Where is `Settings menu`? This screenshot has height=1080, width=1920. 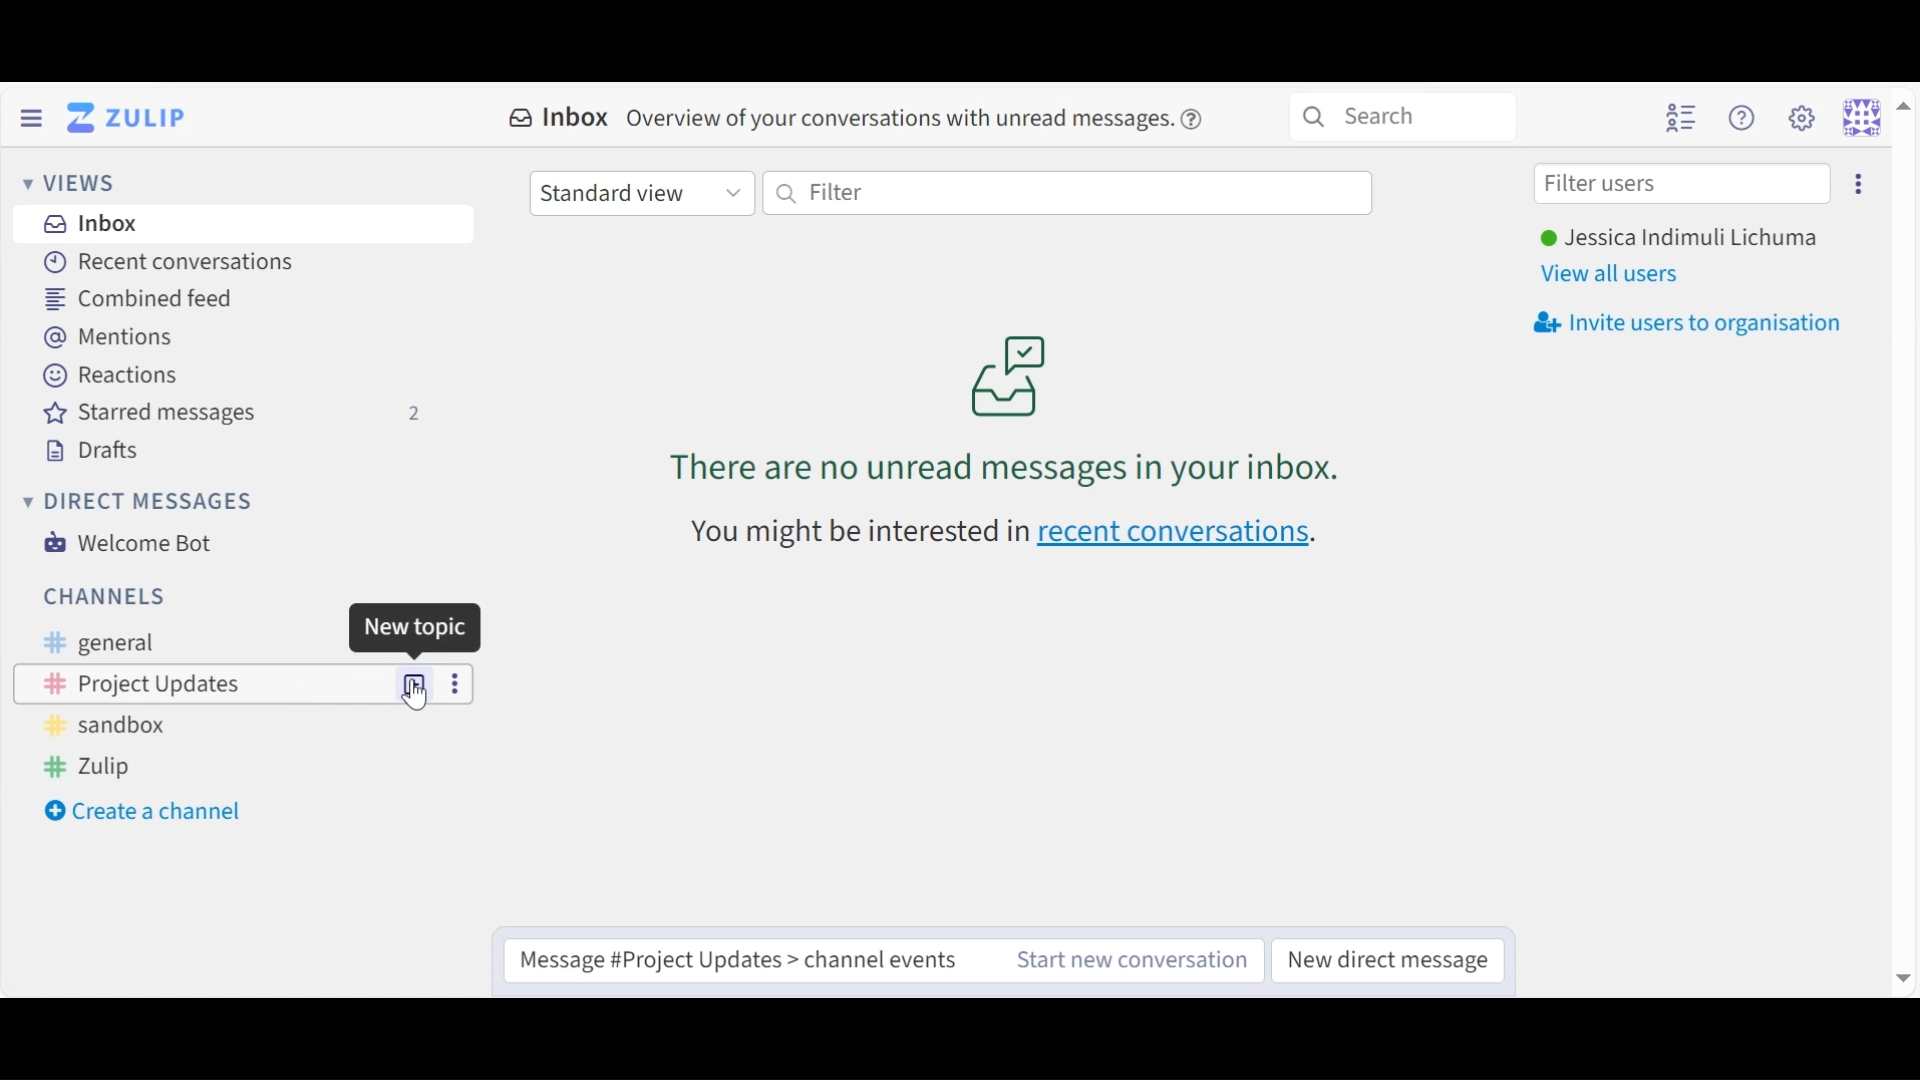 Settings menu is located at coordinates (1801, 116).